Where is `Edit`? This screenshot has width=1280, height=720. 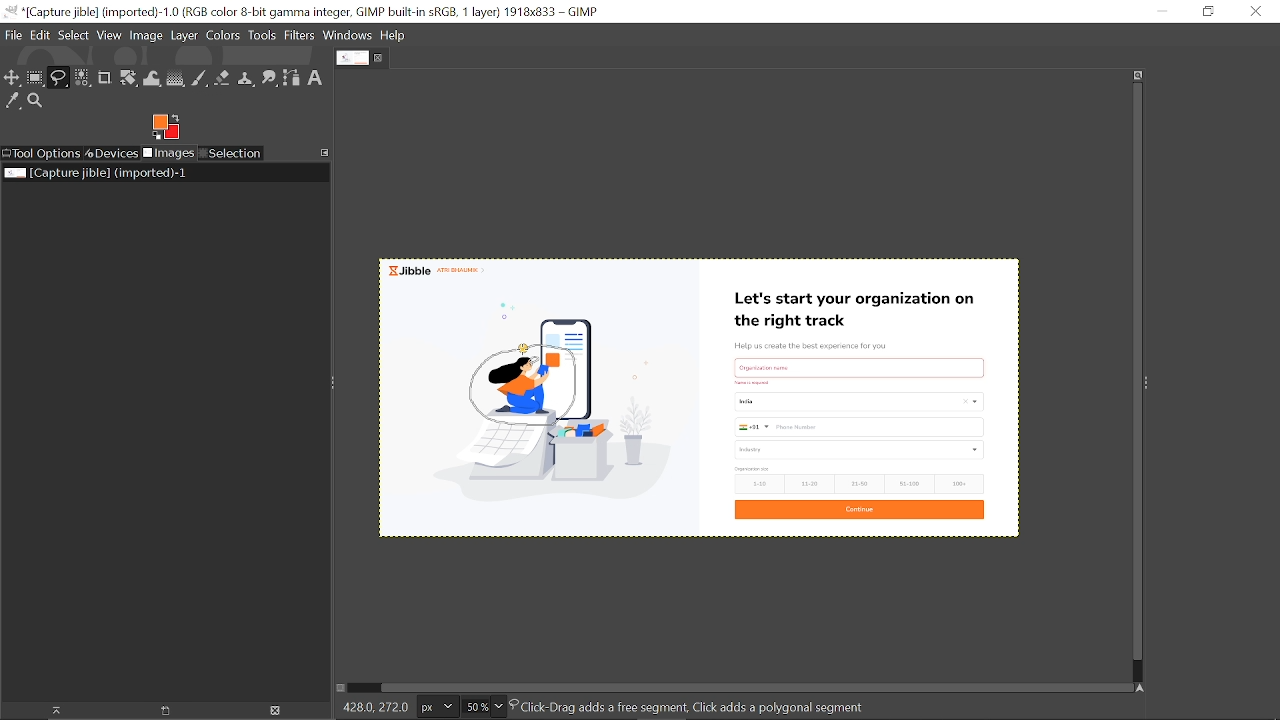
Edit is located at coordinates (42, 35).